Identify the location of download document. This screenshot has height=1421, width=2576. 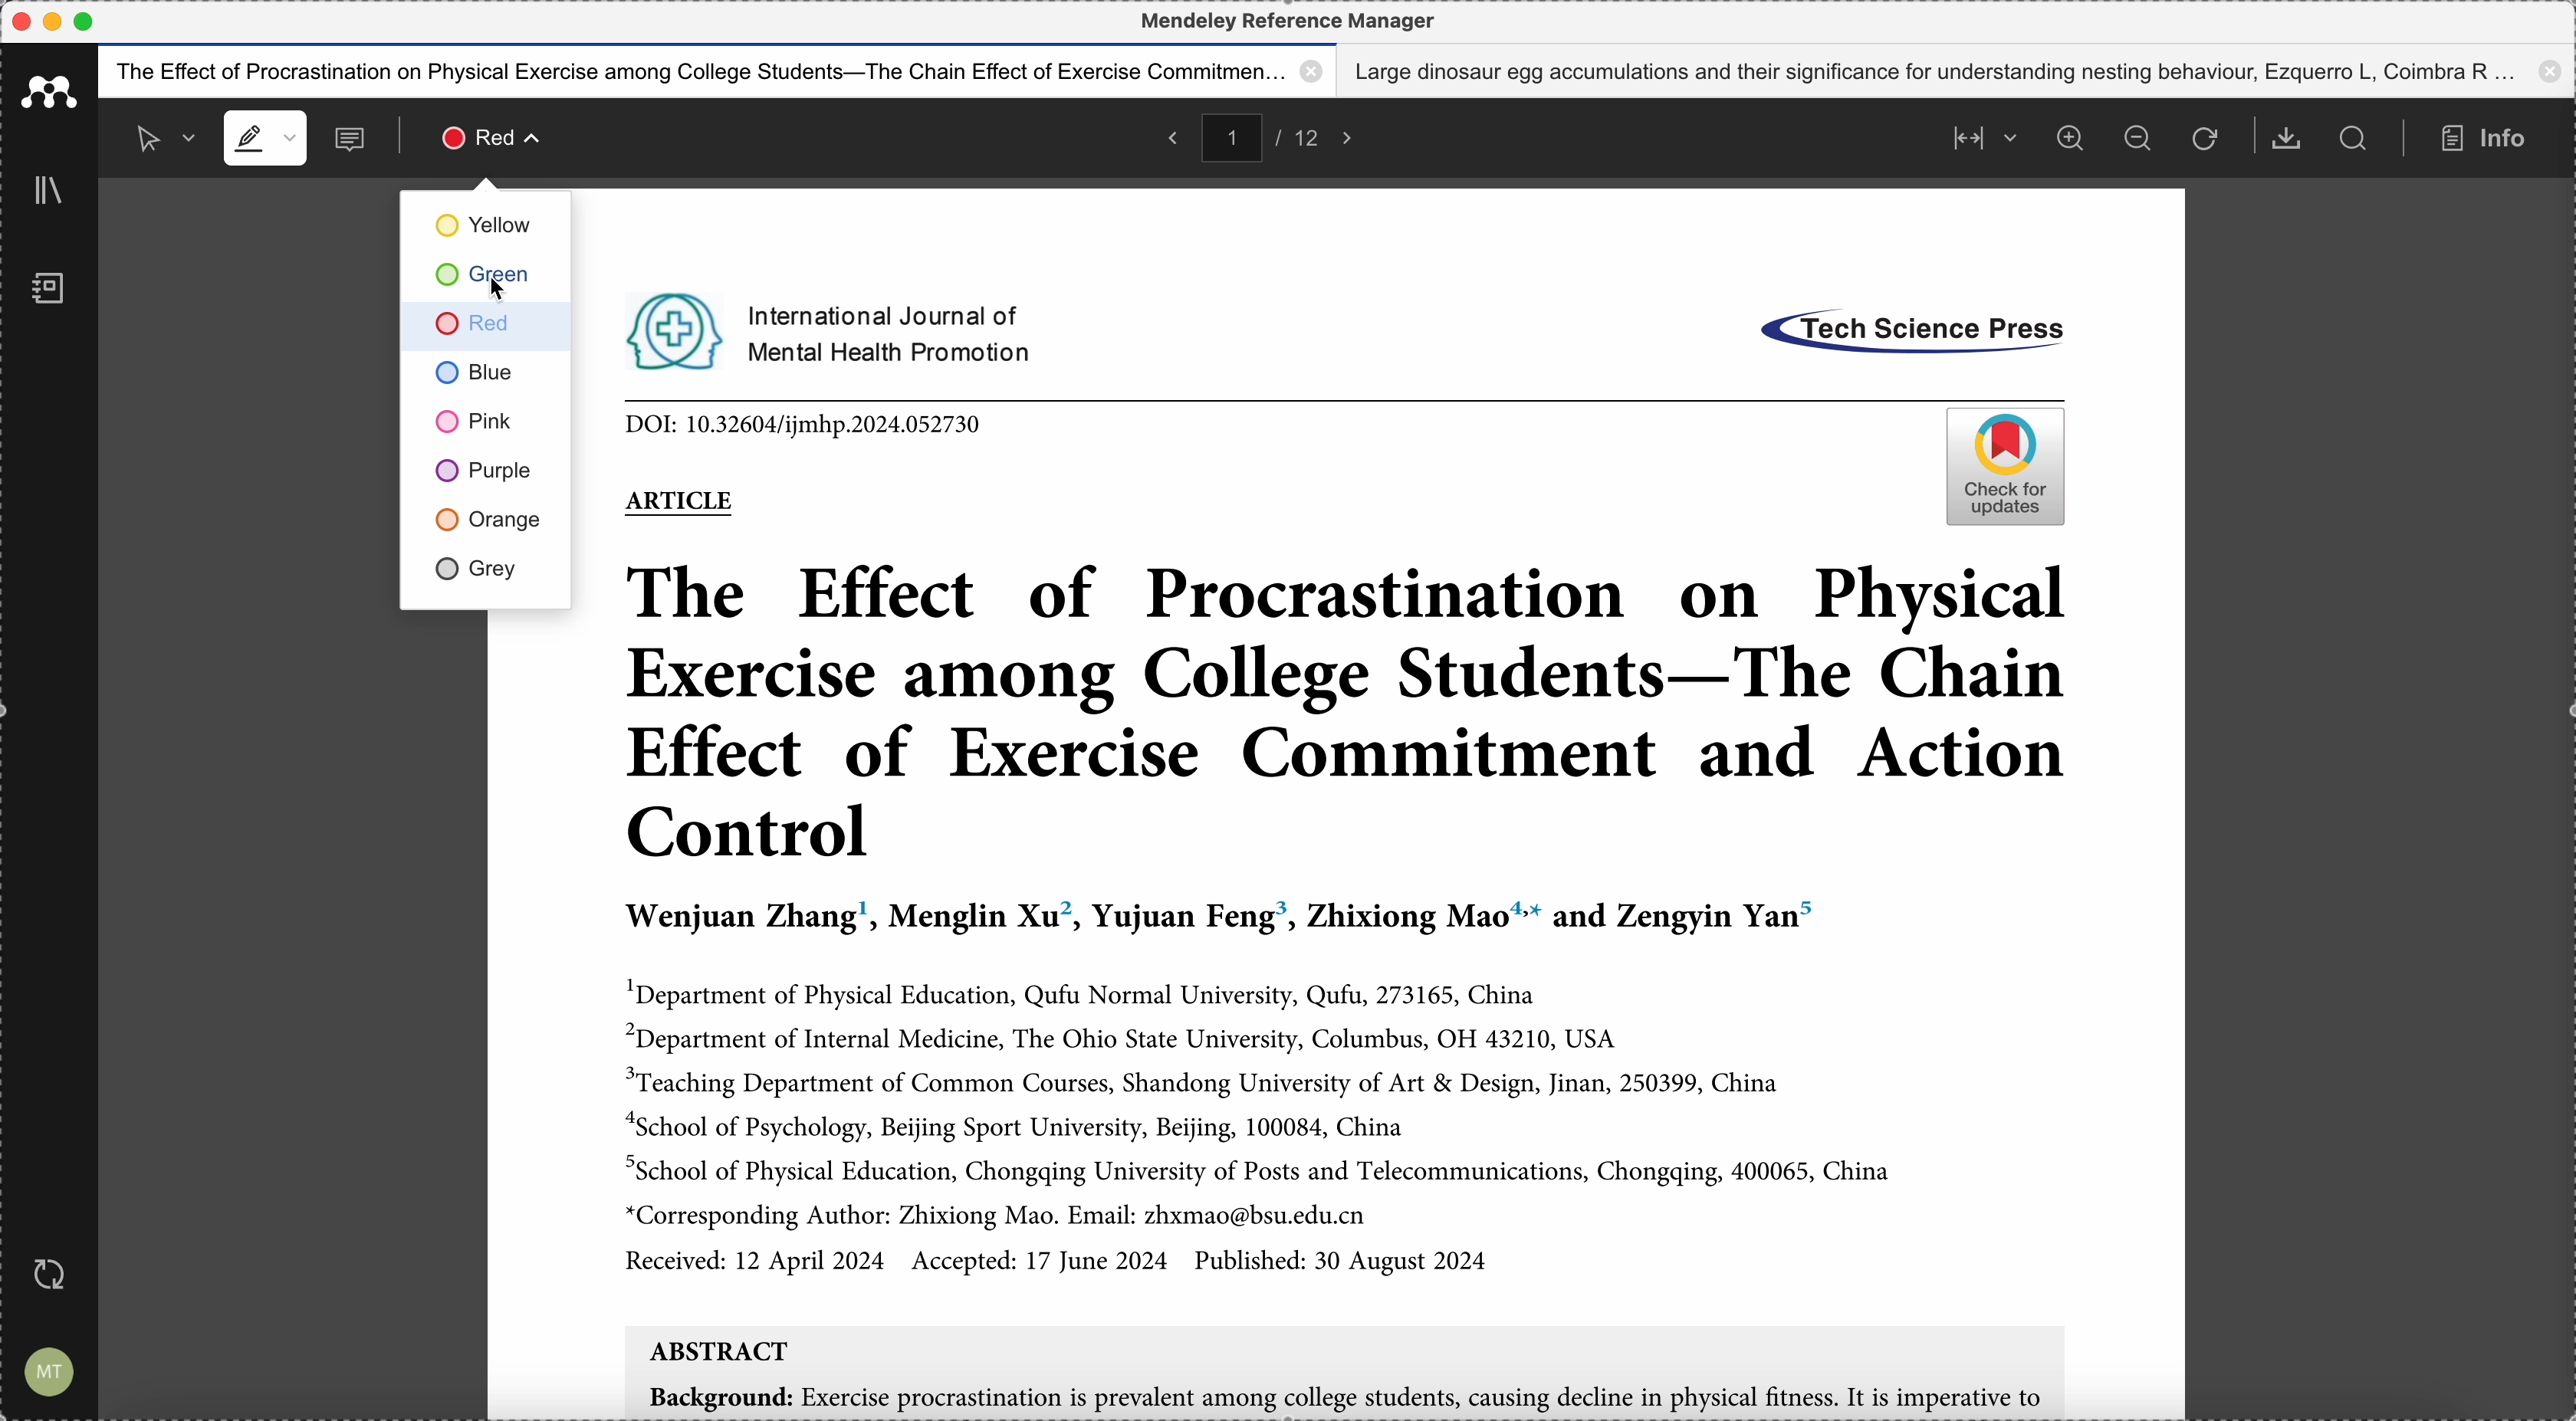
(2288, 139).